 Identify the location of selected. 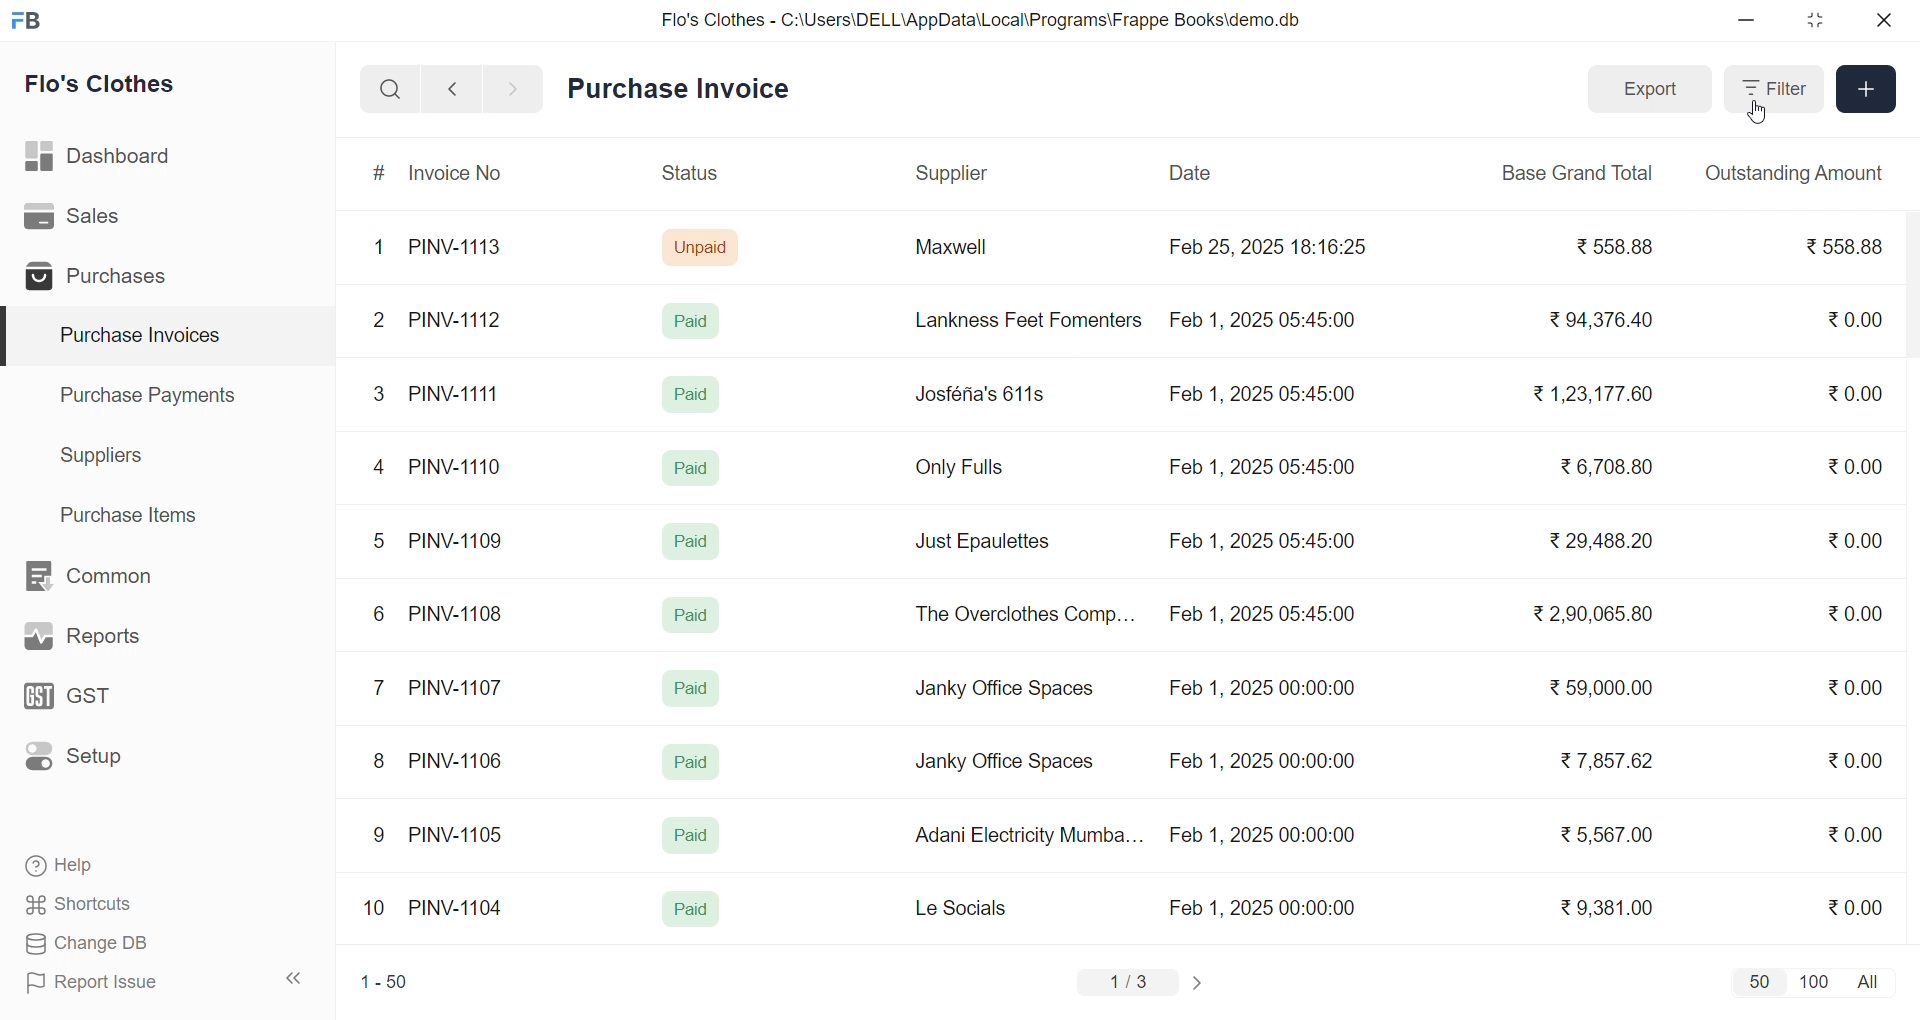
(12, 337).